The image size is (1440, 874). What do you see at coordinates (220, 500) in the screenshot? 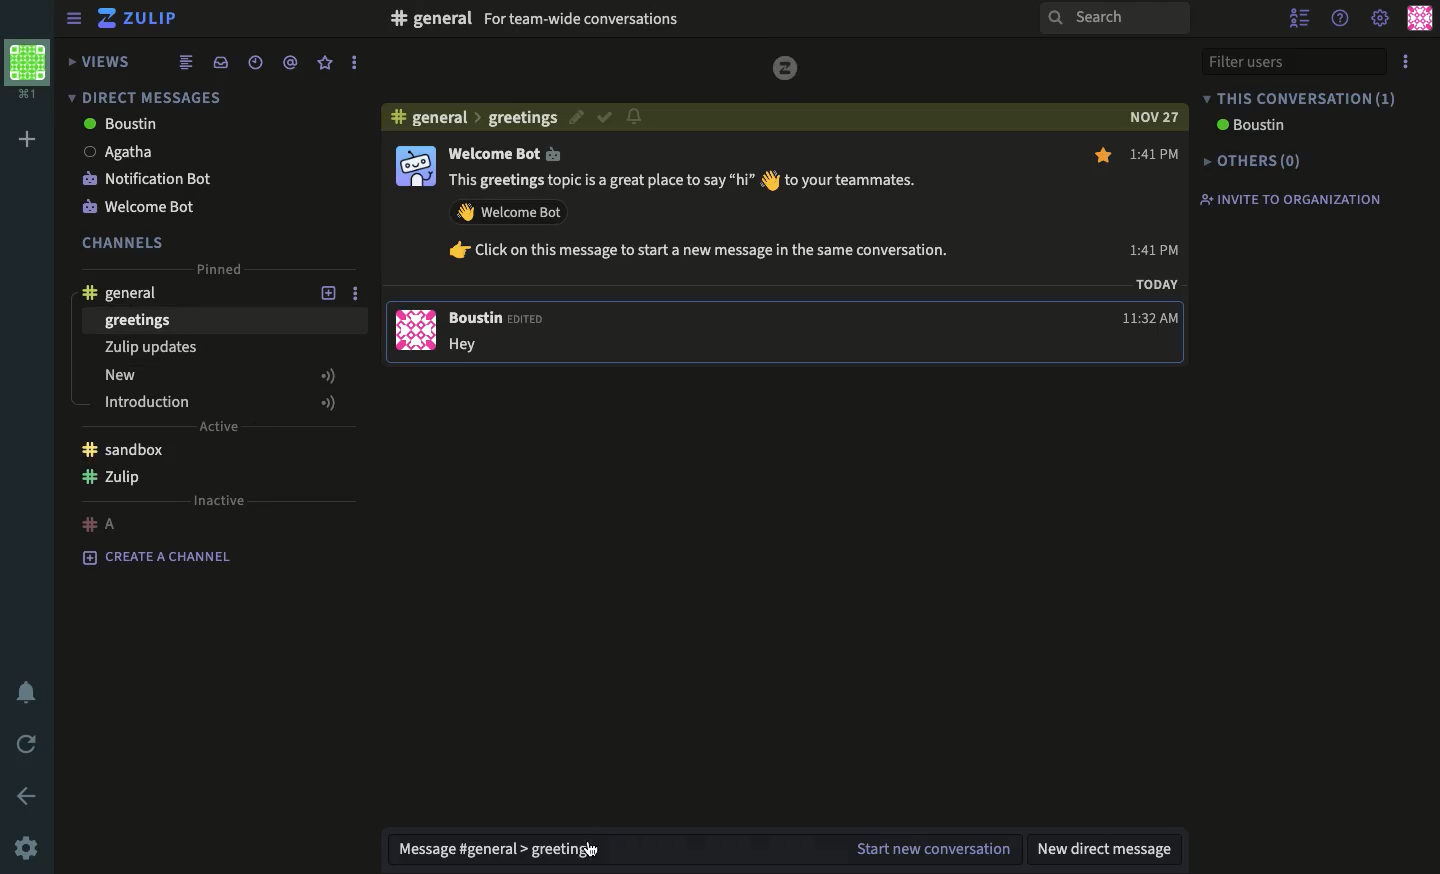
I see `inactive` at bounding box center [220, 500].